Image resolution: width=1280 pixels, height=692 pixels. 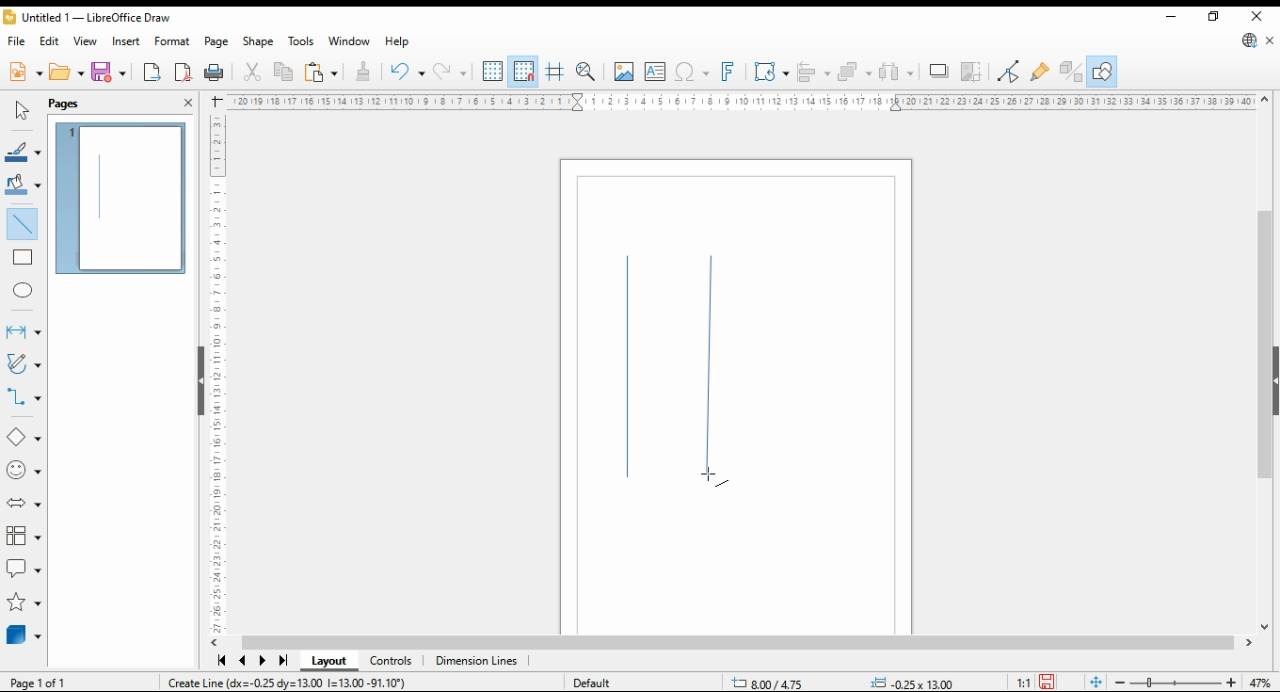 What do you see at coordinates (23, 259) in the screenshot?
I see `rectangle` at bounding box center [23, 259].